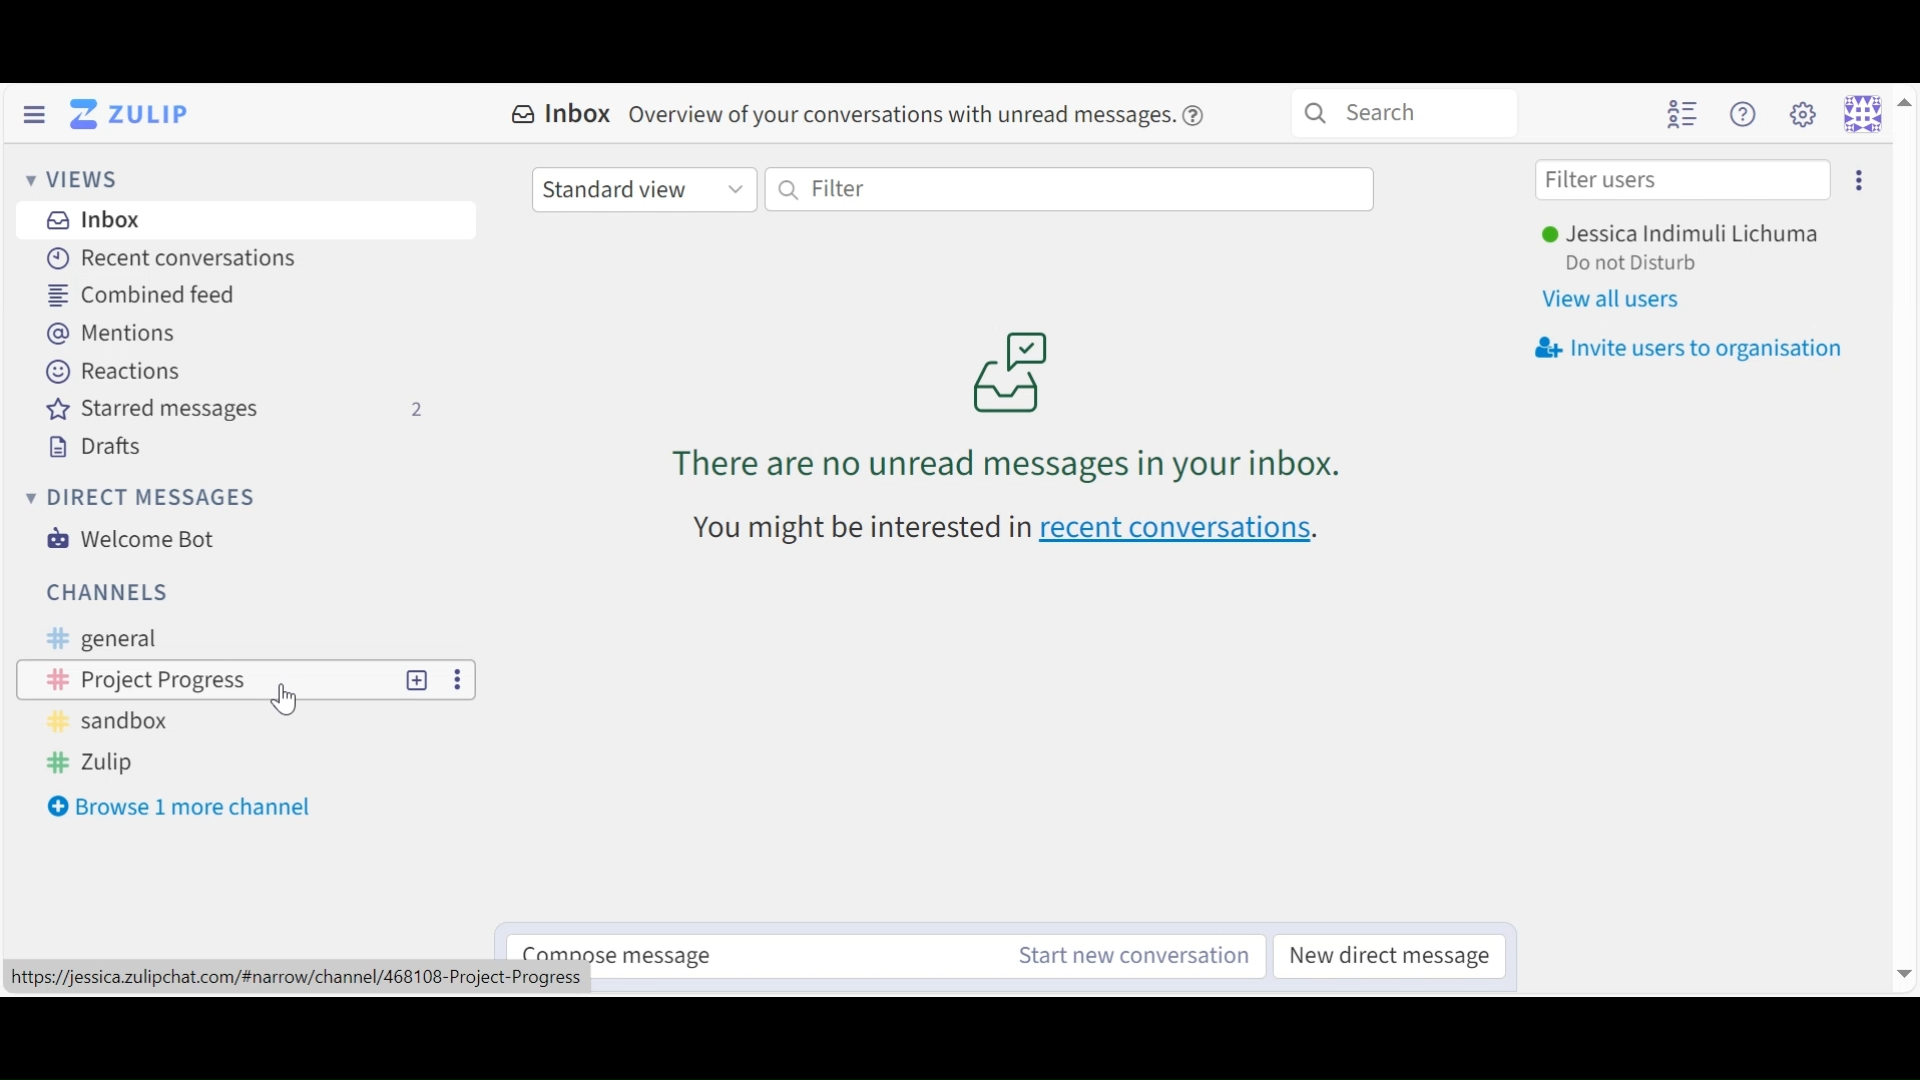 The height and width of the screenshot is (1080, 1920). I want to click on Search, so click(1417, 108).